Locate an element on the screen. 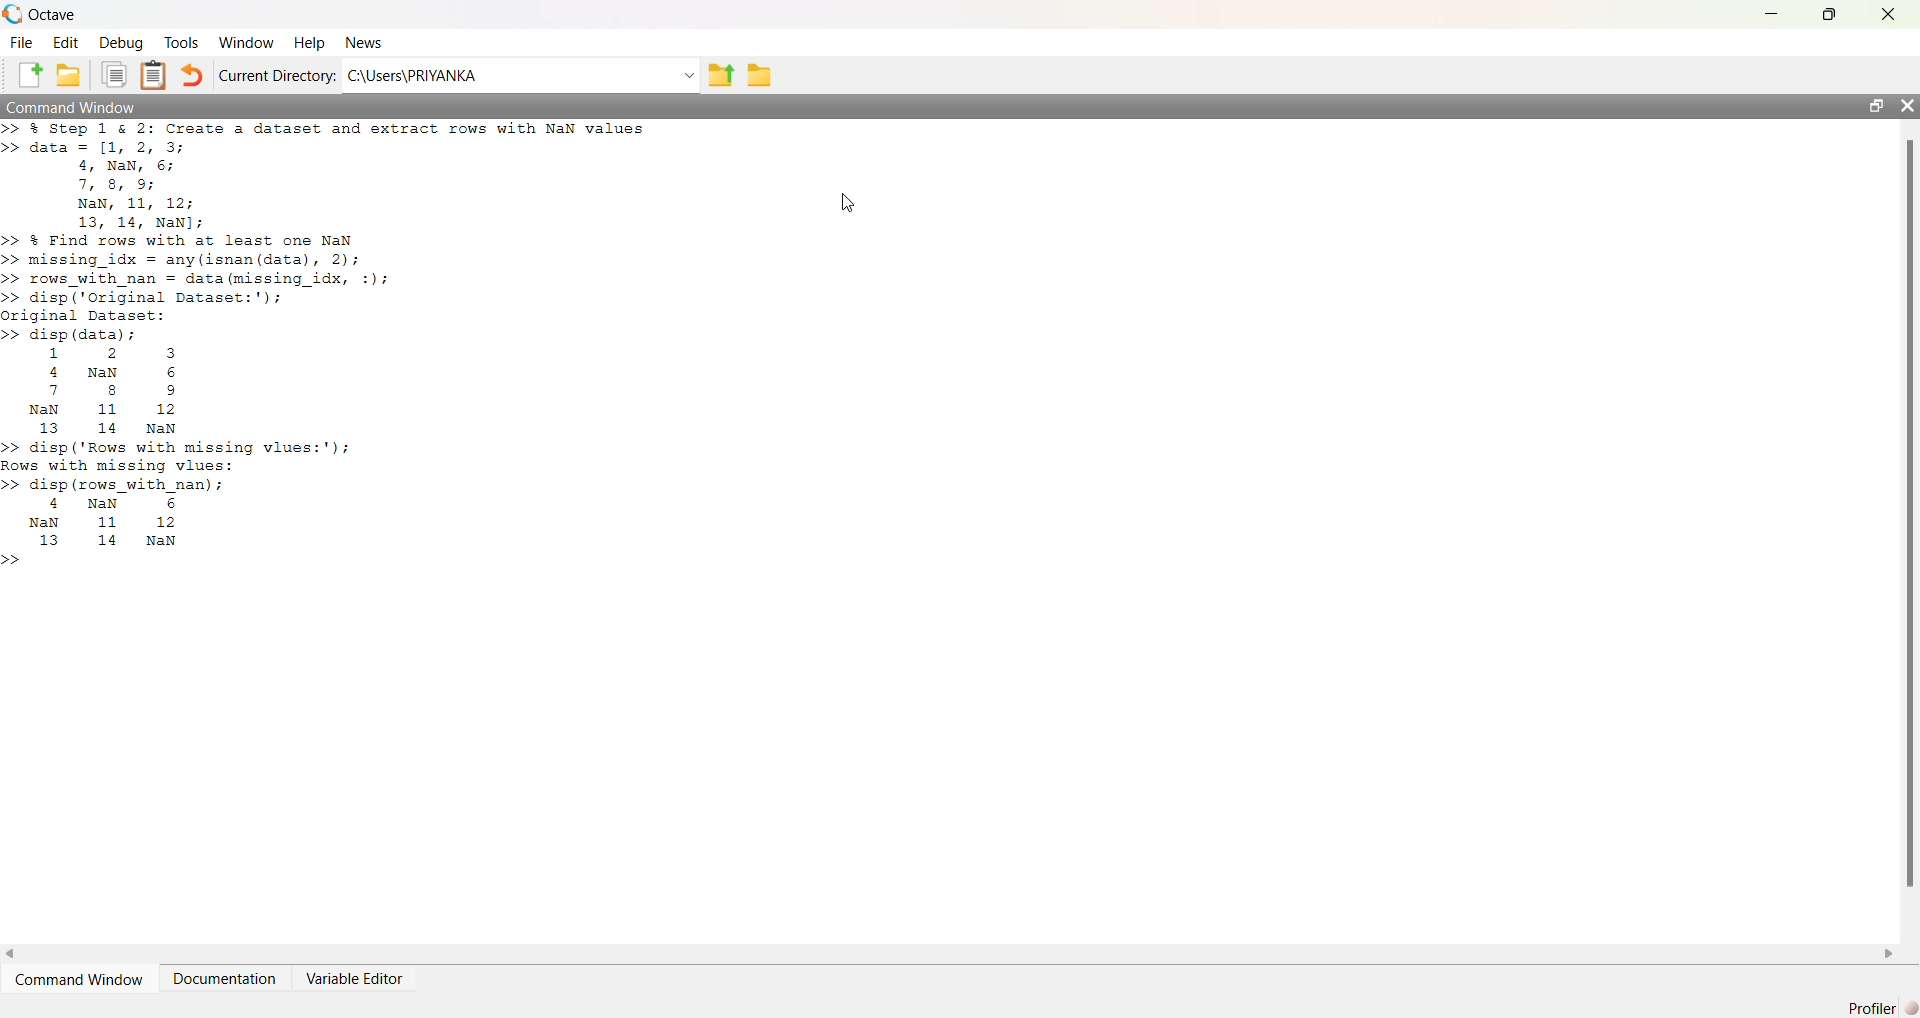 This screenshot has height=1018, width=1920. dropdown is located at coordinates (687, 76).